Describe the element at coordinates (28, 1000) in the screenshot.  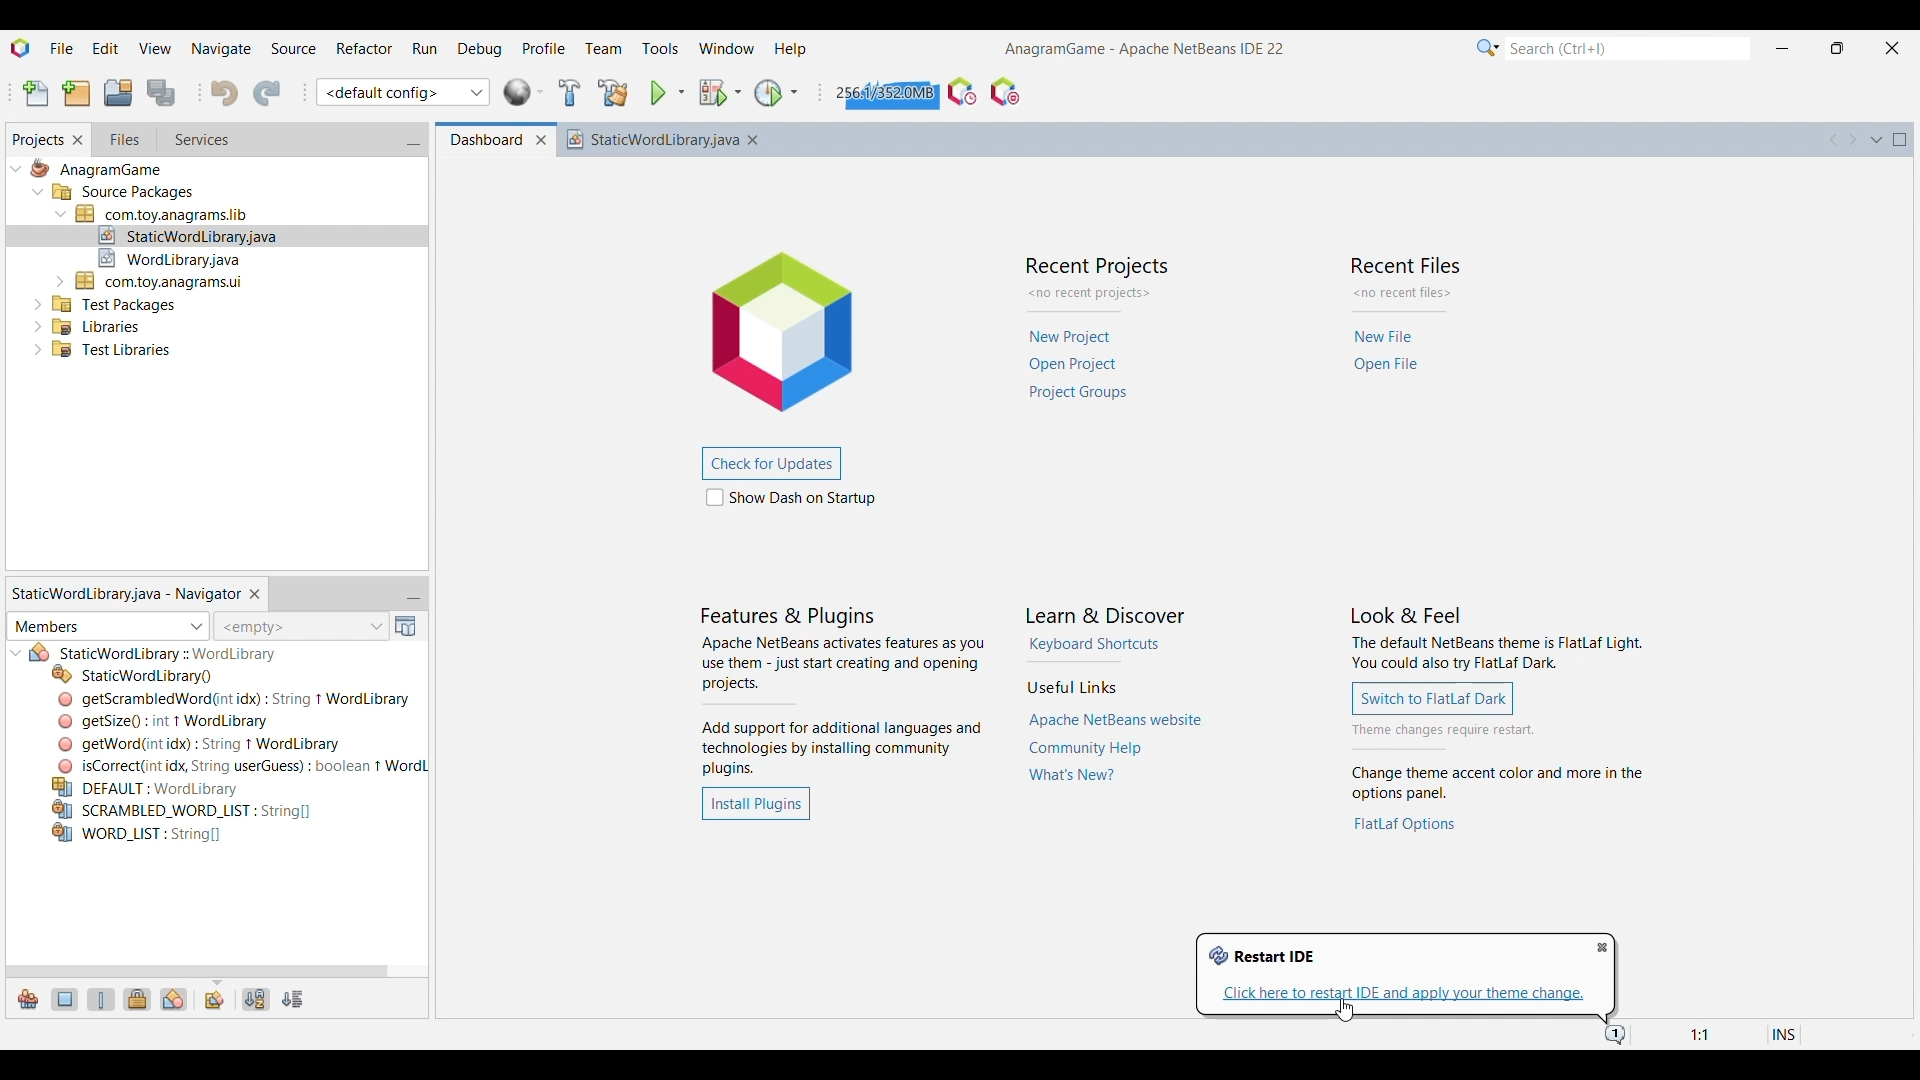
I see `Show inherited members ` at that location.